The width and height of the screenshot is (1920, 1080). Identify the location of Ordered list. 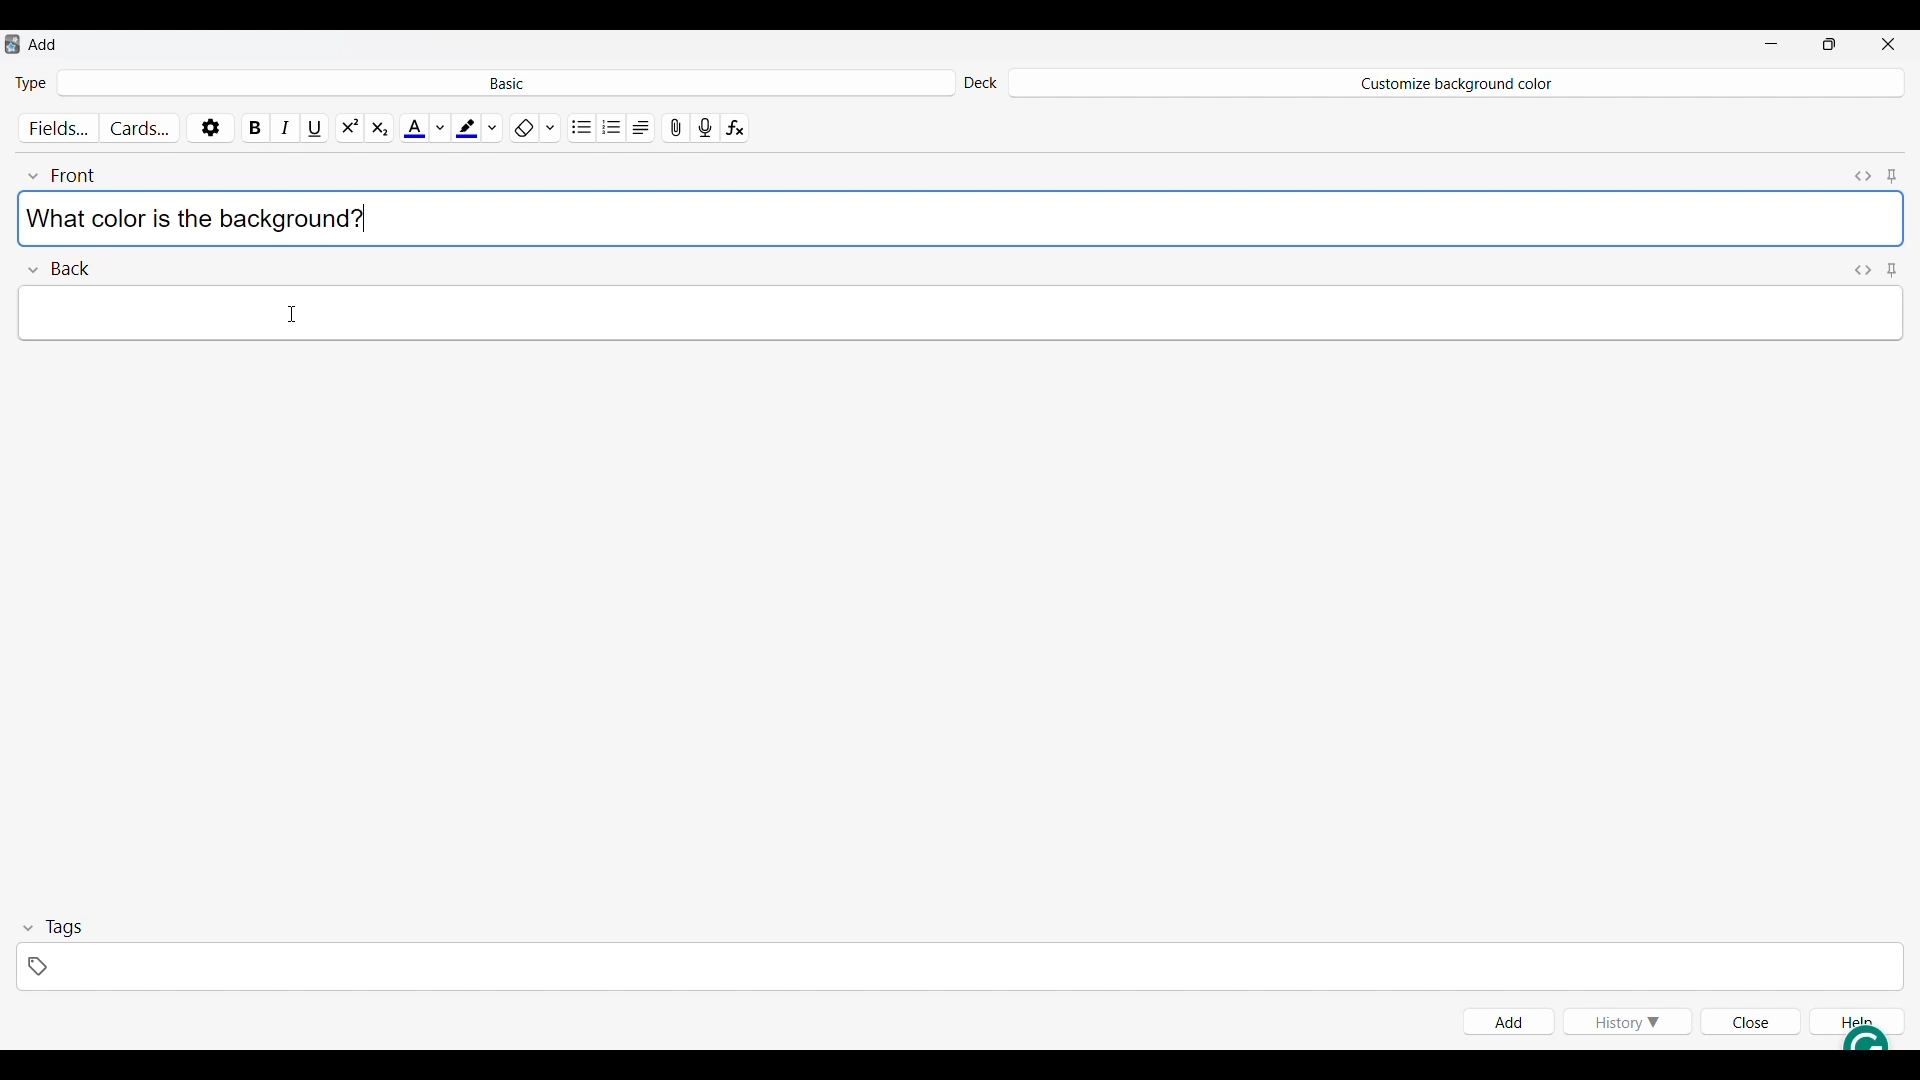
(612, 125).